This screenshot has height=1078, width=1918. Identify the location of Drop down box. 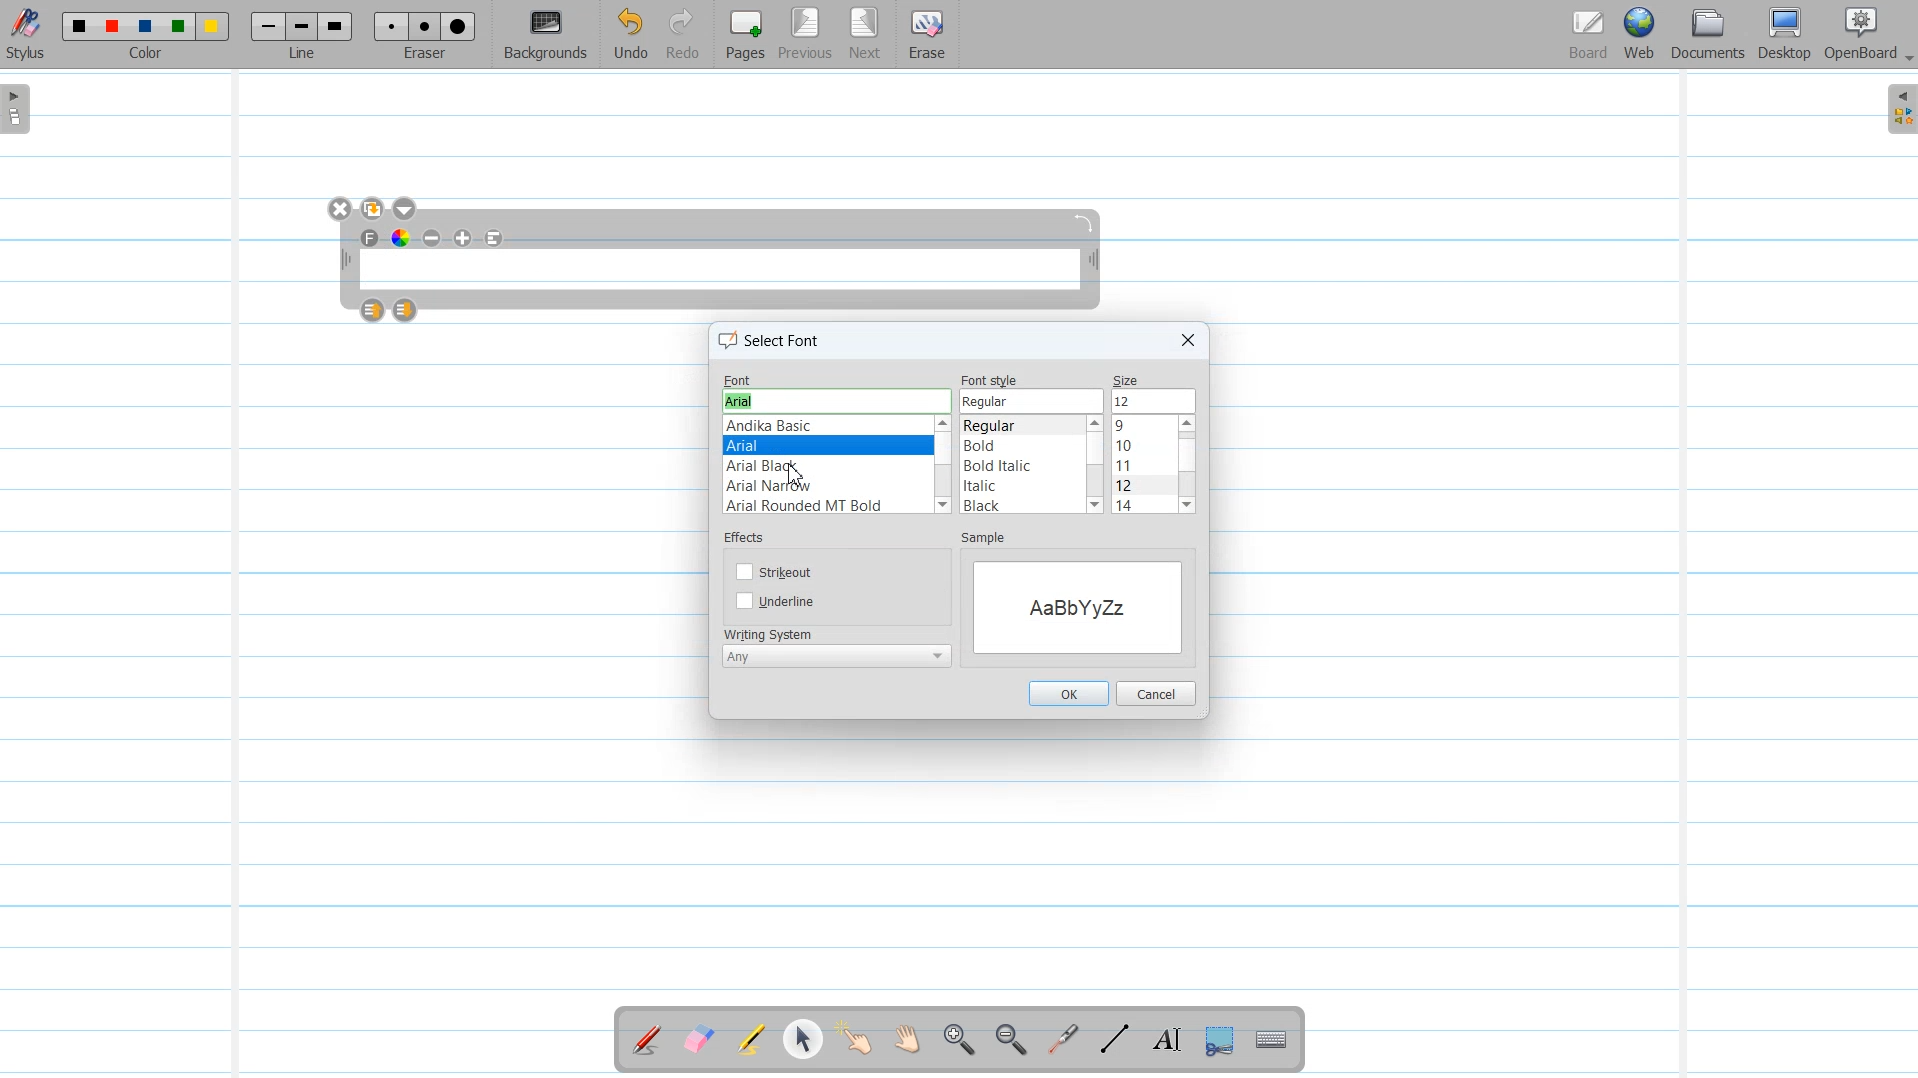
(407, 209).